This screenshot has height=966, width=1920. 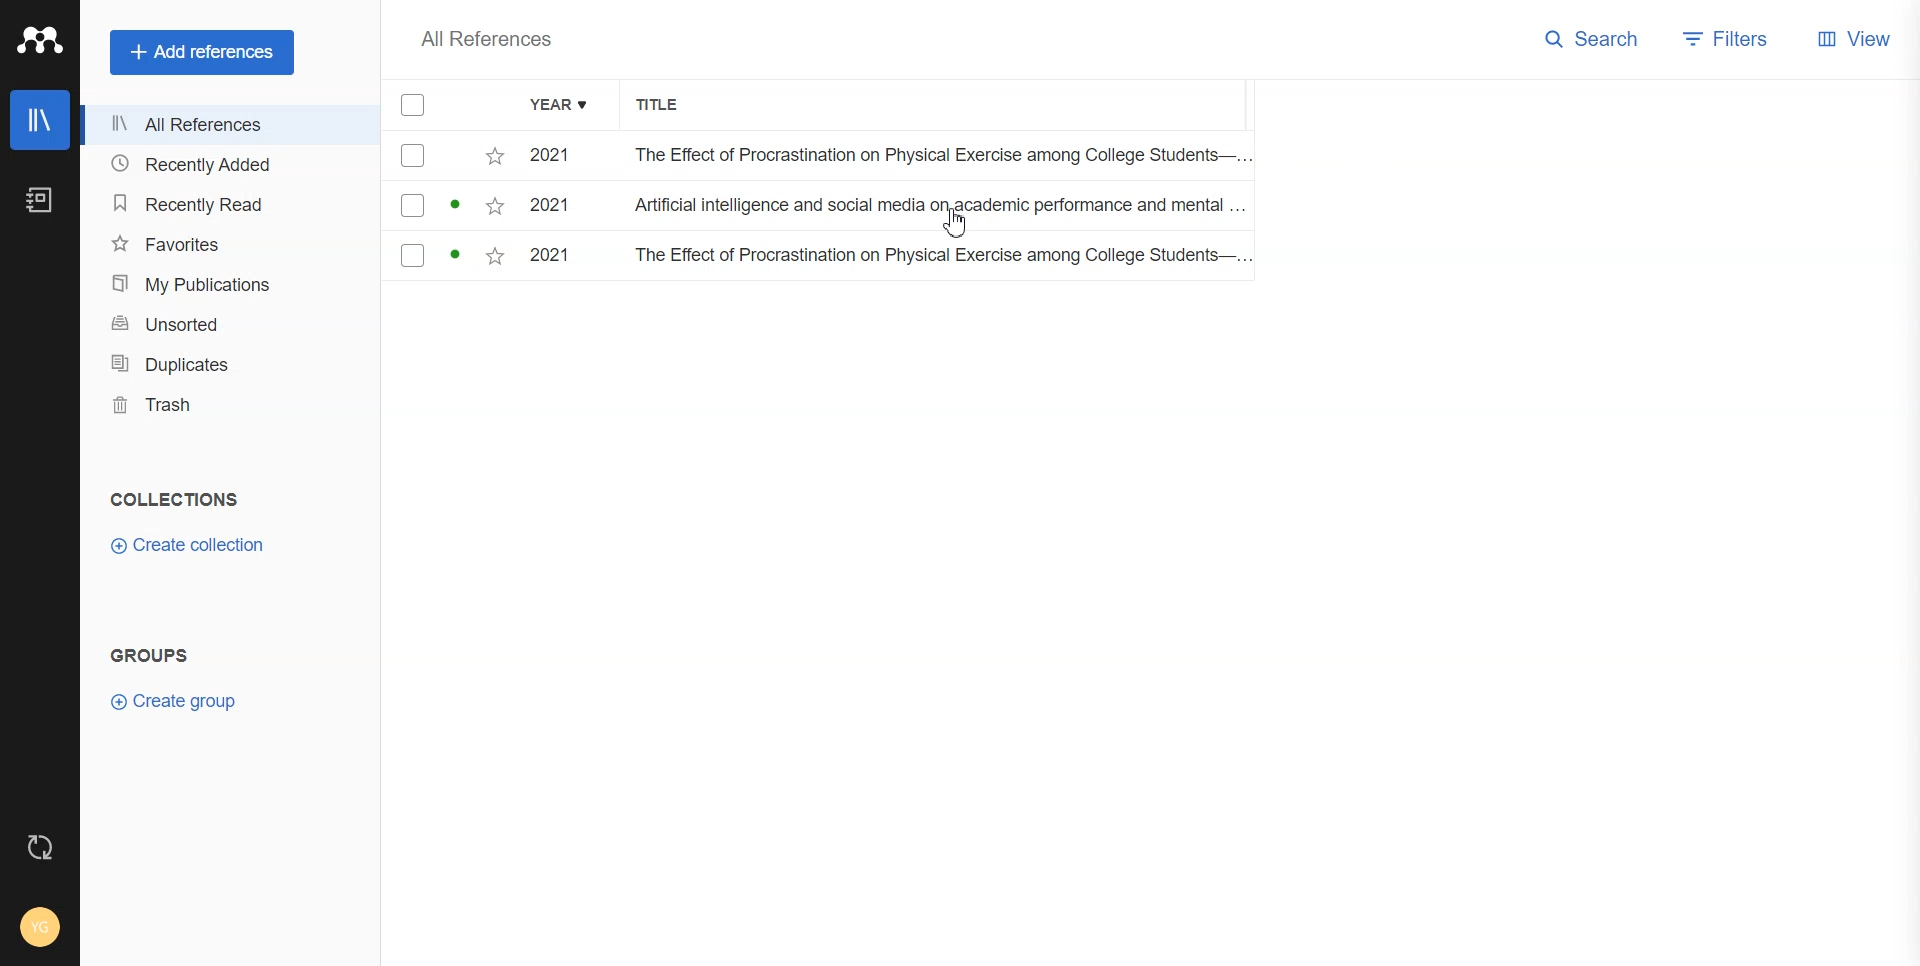 What do you see at coordinates (558, 258) in the screenshot?
I see `2021` at bounding box center [558, 258].